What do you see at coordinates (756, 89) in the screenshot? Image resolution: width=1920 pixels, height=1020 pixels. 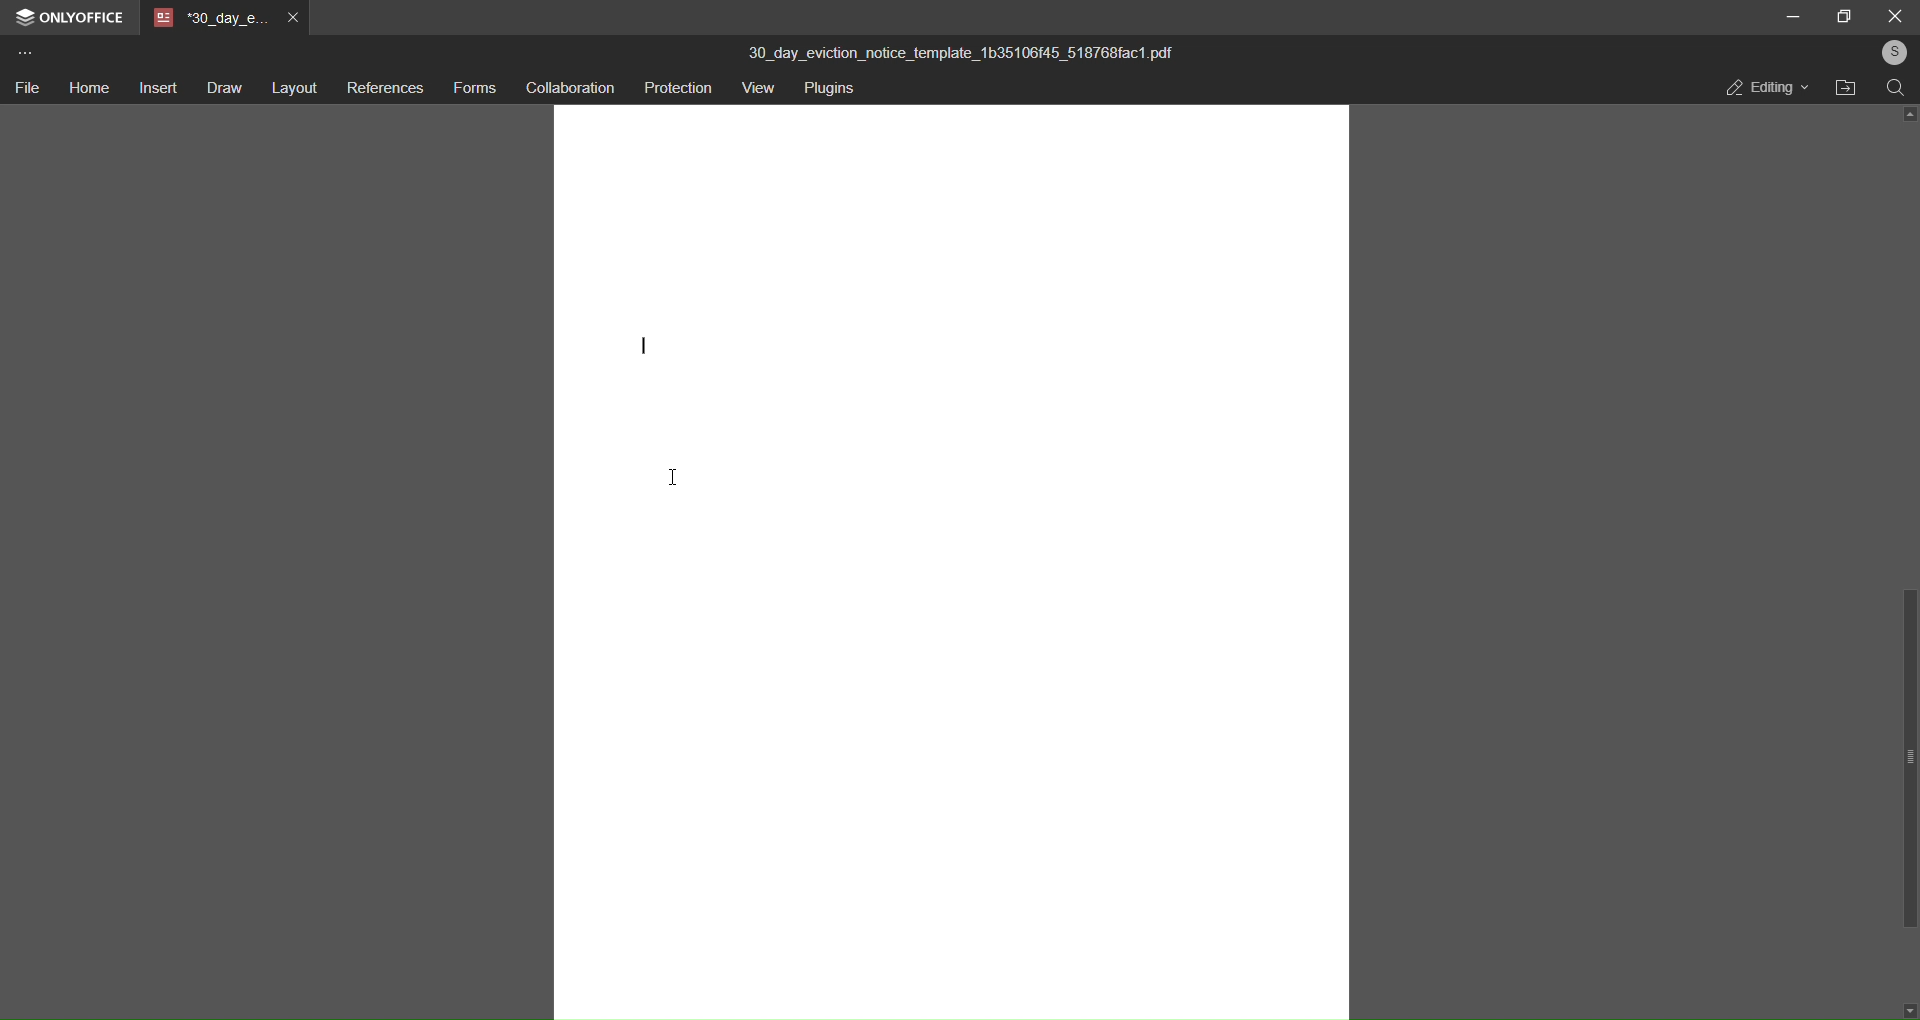 I see `view` at bounding box center [756, 89].